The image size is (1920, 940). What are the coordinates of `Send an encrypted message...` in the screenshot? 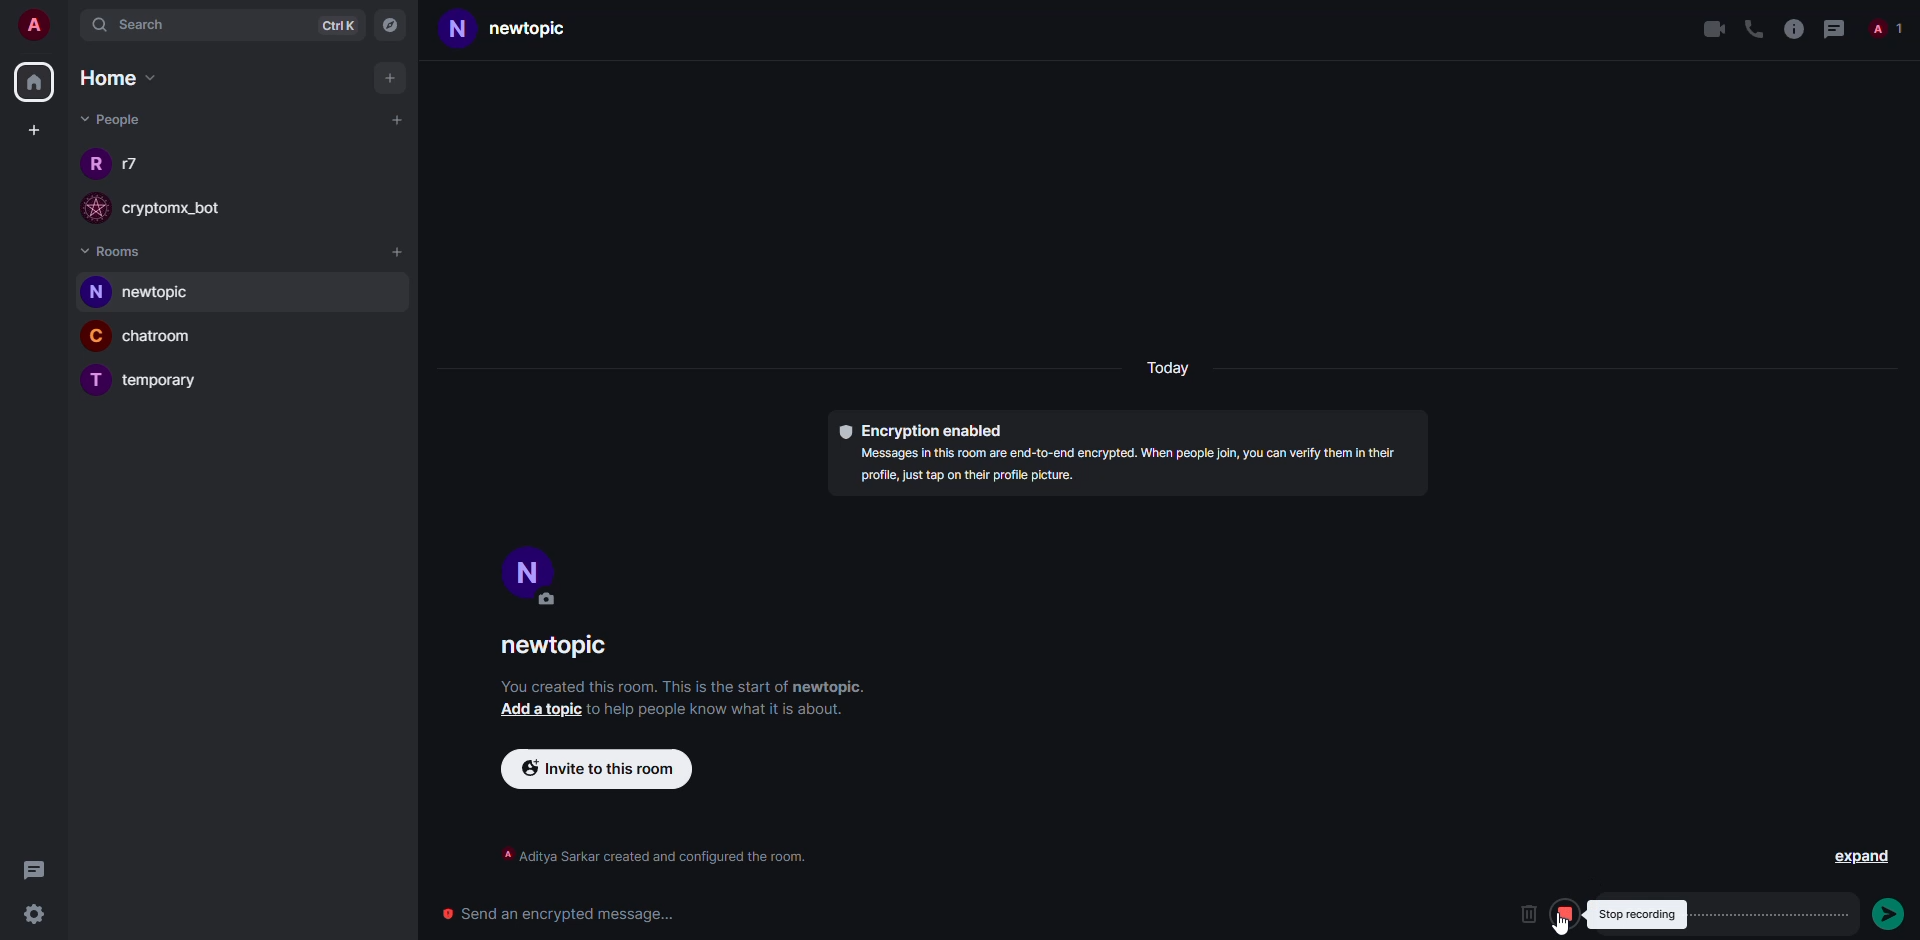 It's located at (571, 915).